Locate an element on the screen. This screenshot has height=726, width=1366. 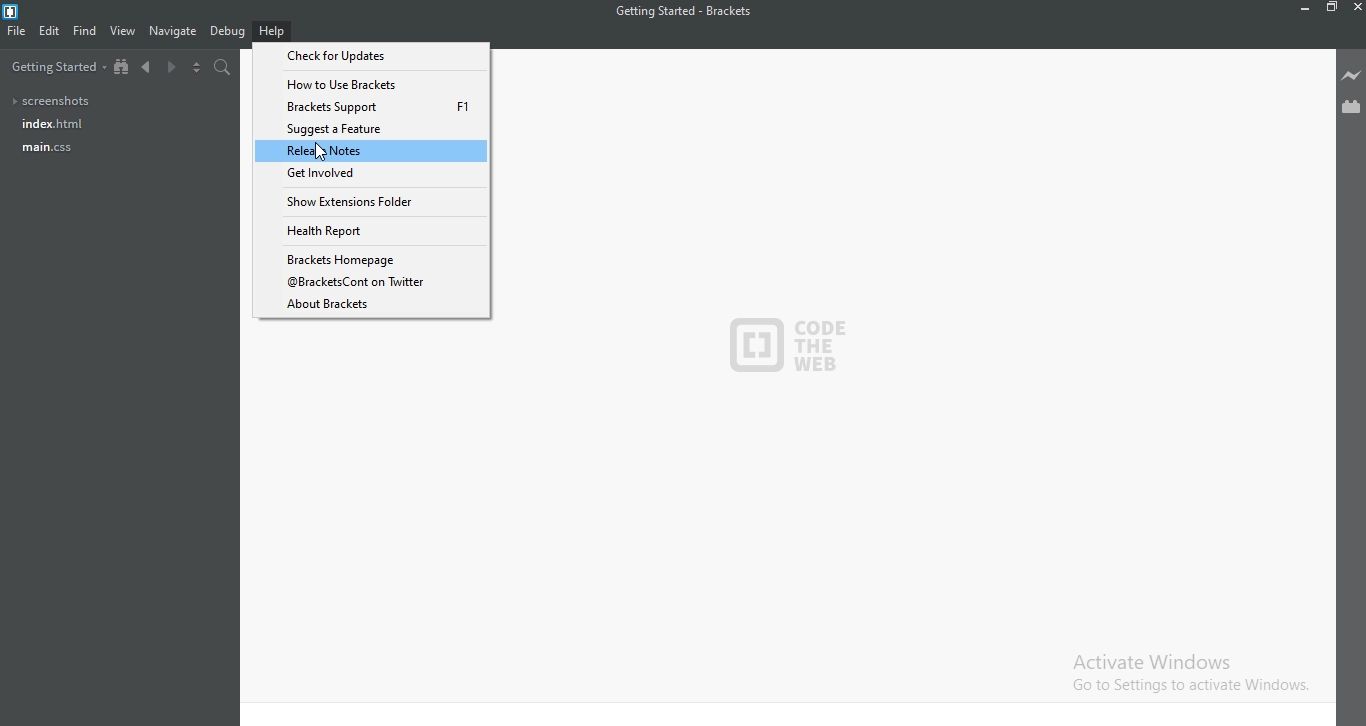
cursor is located at coordinates (321, 152).